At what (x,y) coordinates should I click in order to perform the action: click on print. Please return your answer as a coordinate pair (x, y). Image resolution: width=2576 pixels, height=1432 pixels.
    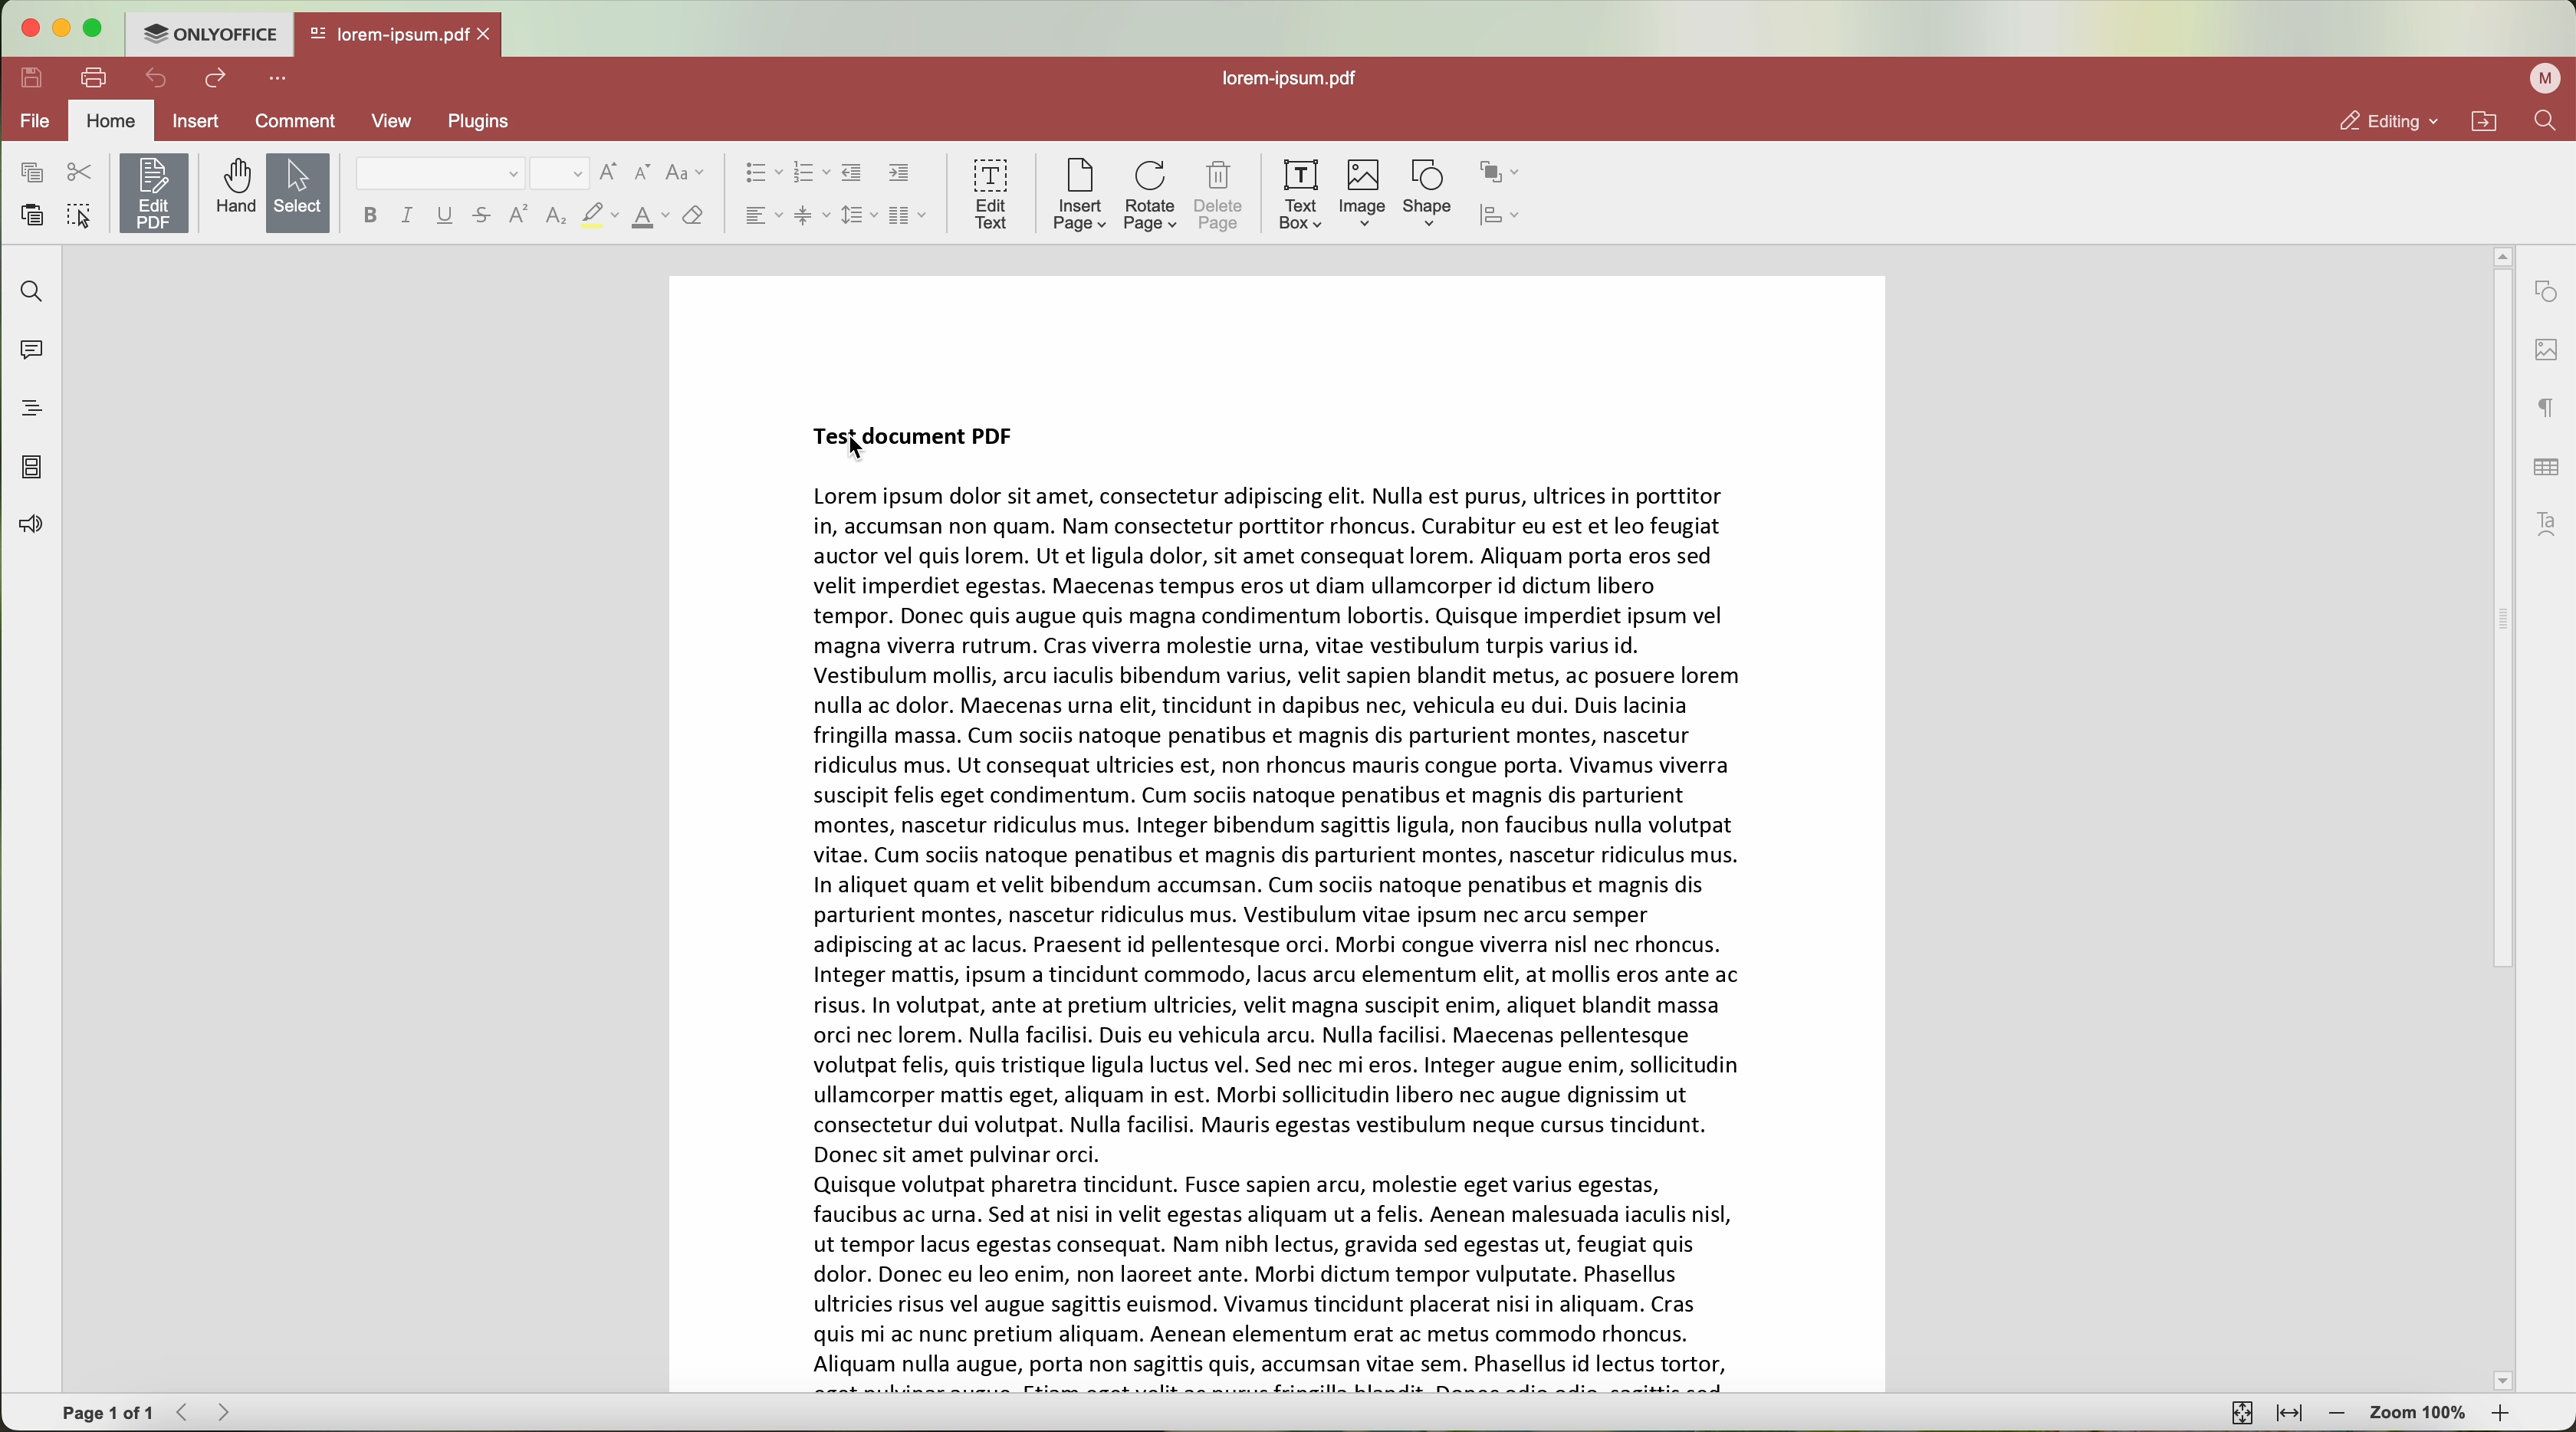
    Looking at the image, I should click on (96, 78).